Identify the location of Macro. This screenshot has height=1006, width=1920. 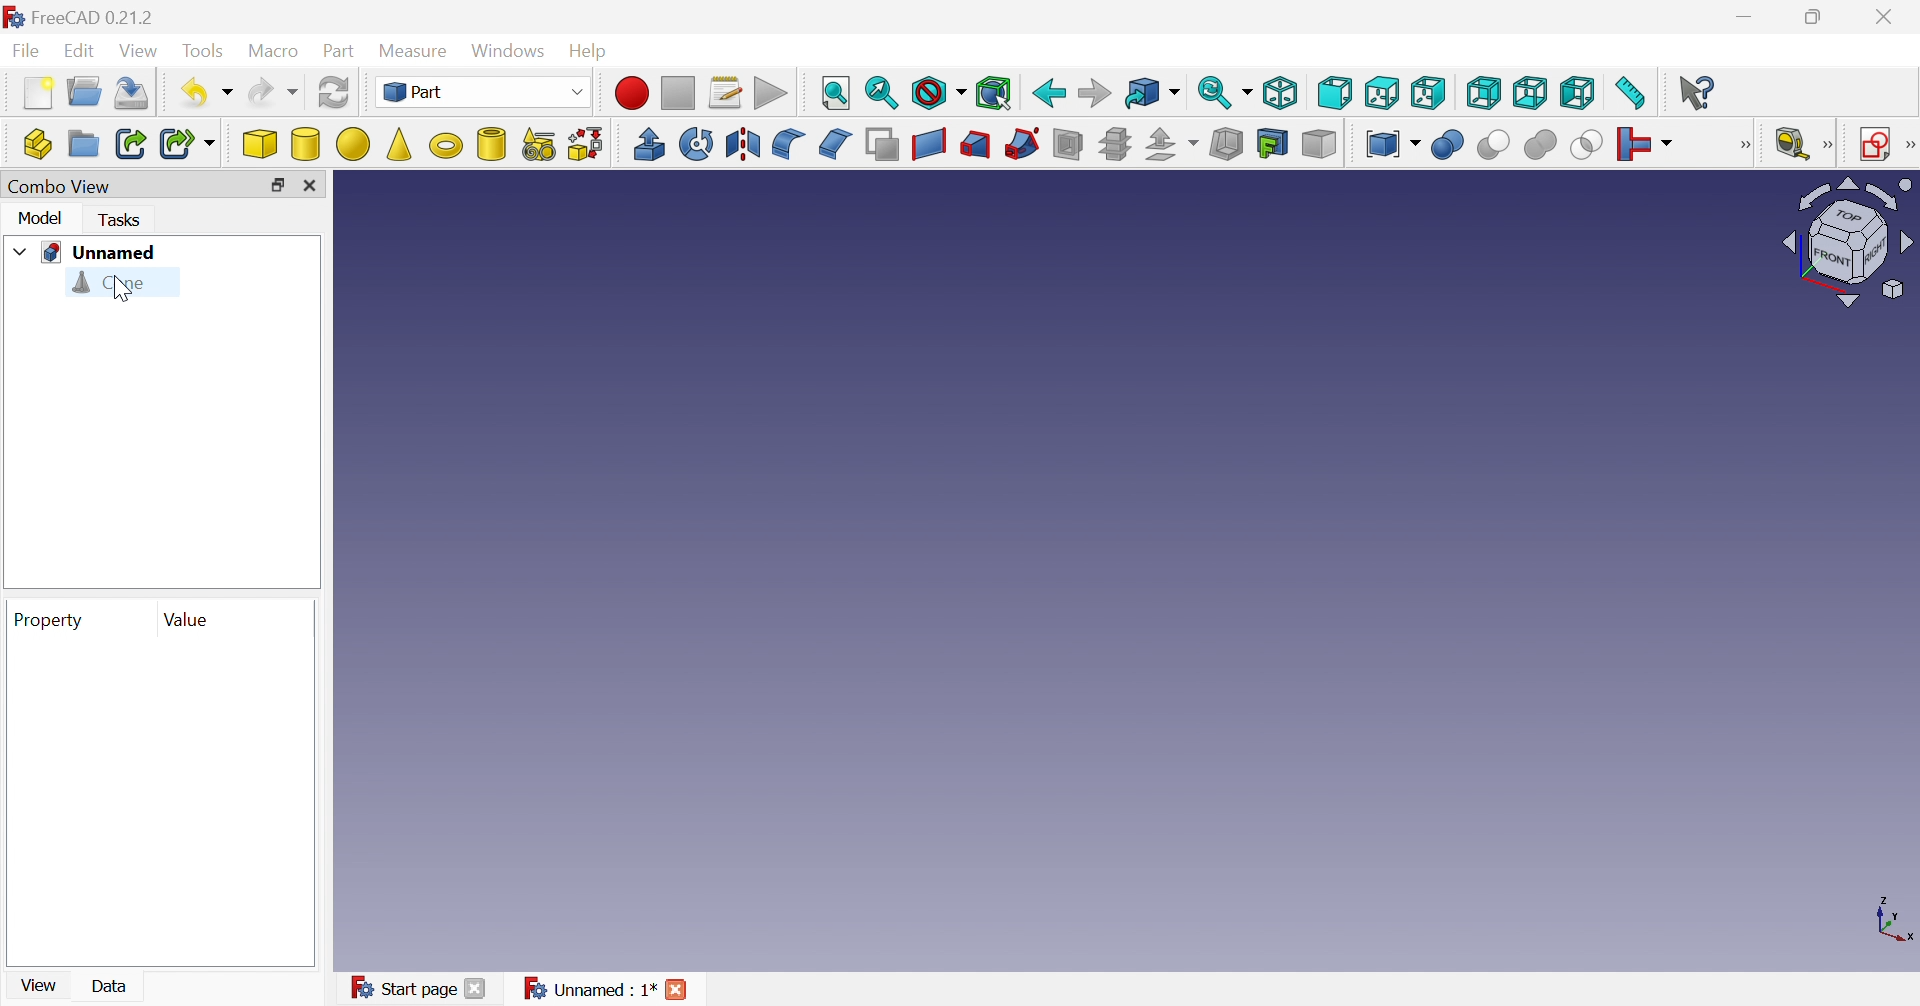
(277, 51).